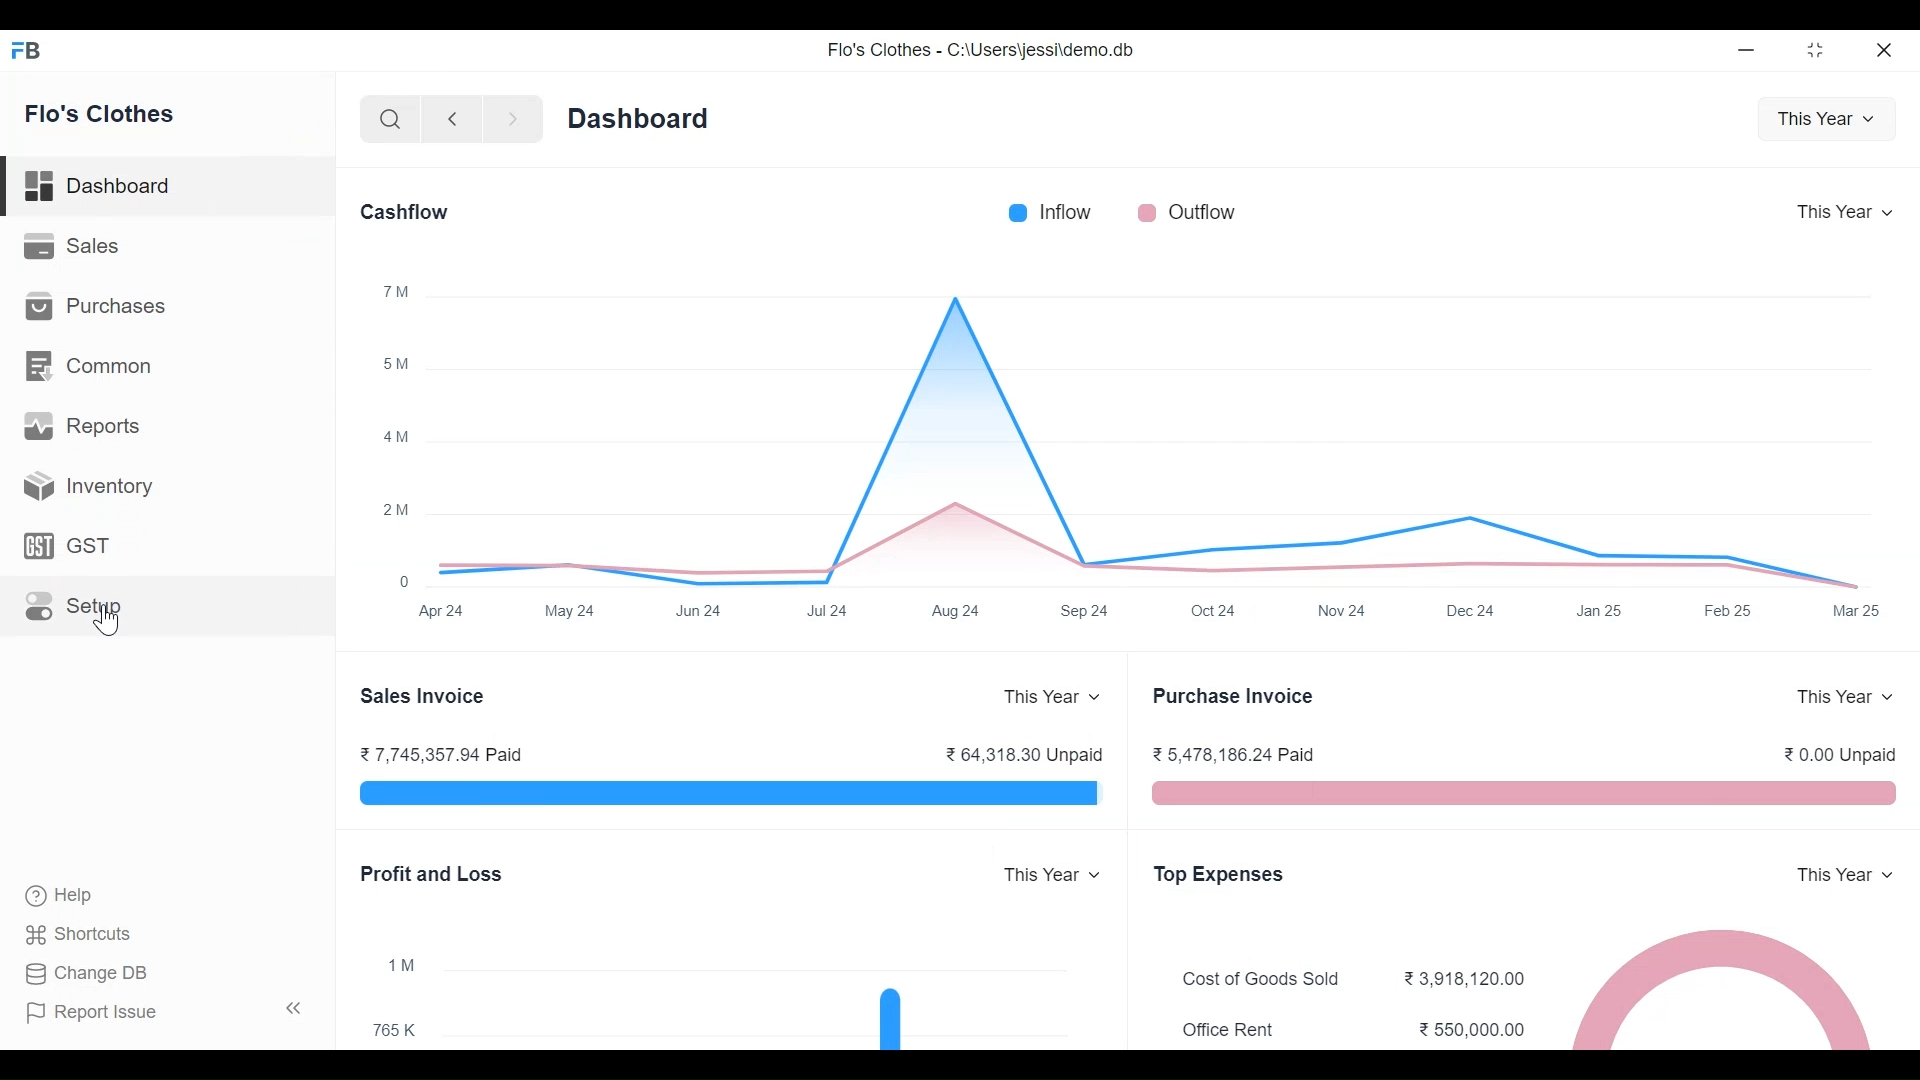  Describe the element at coordinates (719, 798) in the screenshot. I see `Paid/Unpaid status bar` at that location.